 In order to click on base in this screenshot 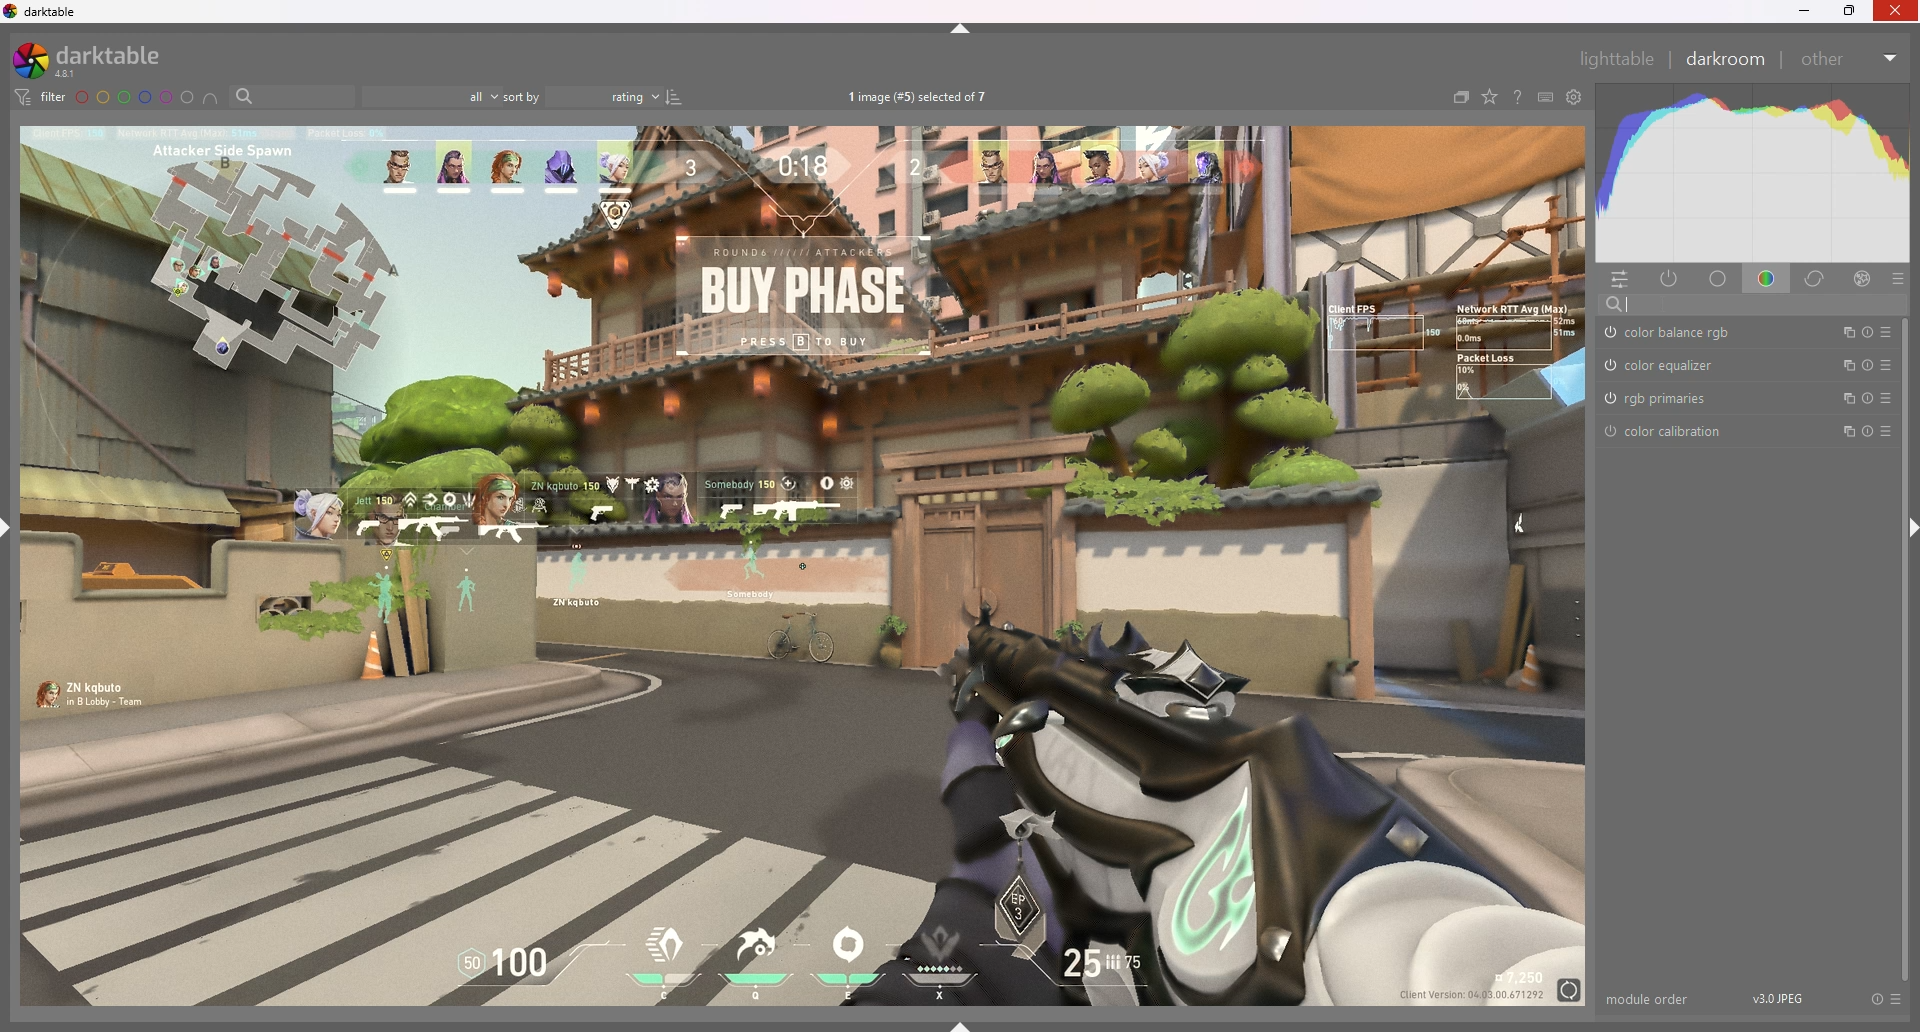, I will do `click(1719, 280)`.